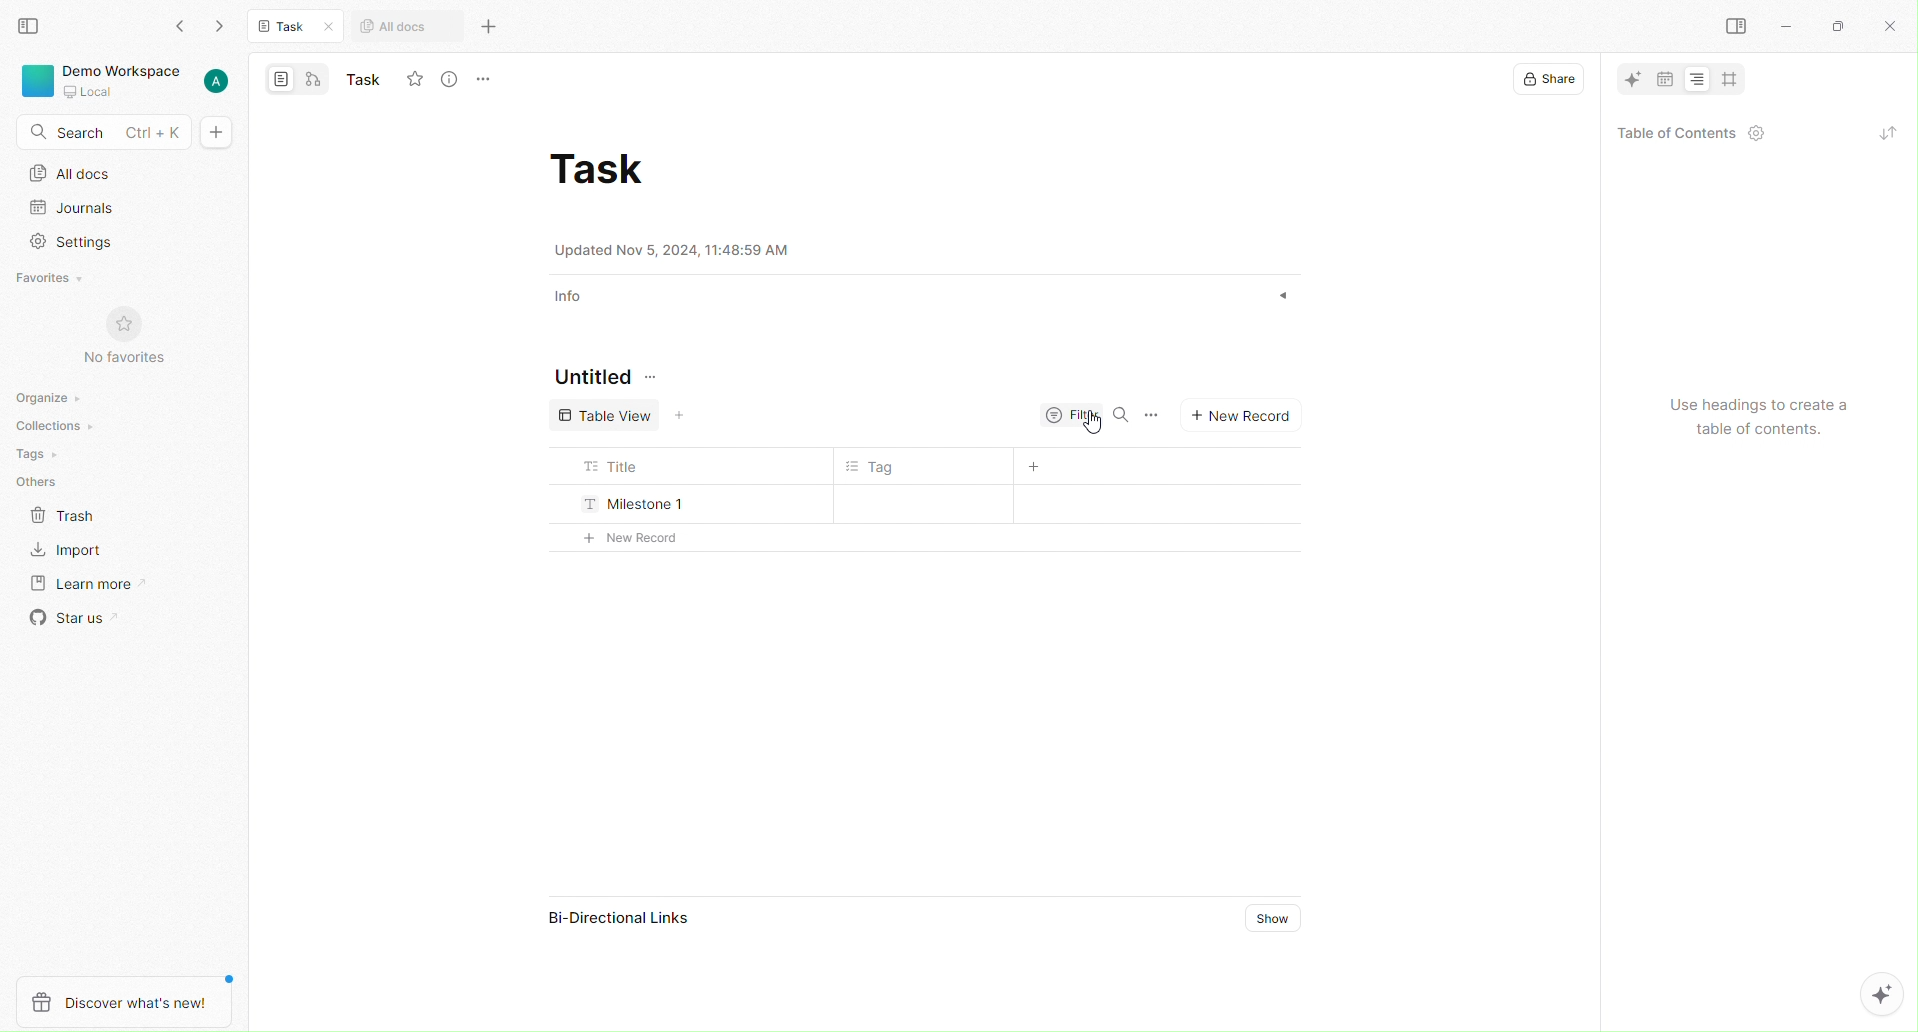 The height and width of the screenshot is (1032, 1918). I want to click on Bi-Directional Links, so click(620, 919).